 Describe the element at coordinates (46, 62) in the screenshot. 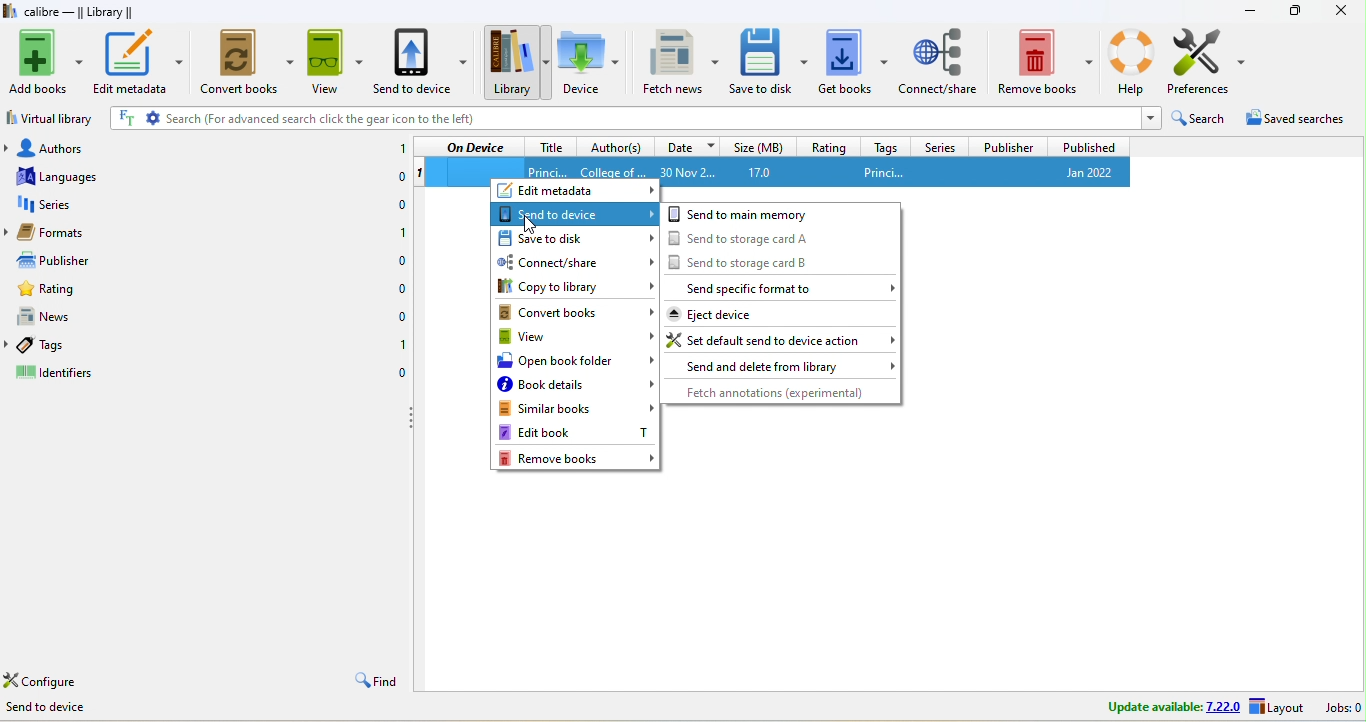

I see `add books` at that location.